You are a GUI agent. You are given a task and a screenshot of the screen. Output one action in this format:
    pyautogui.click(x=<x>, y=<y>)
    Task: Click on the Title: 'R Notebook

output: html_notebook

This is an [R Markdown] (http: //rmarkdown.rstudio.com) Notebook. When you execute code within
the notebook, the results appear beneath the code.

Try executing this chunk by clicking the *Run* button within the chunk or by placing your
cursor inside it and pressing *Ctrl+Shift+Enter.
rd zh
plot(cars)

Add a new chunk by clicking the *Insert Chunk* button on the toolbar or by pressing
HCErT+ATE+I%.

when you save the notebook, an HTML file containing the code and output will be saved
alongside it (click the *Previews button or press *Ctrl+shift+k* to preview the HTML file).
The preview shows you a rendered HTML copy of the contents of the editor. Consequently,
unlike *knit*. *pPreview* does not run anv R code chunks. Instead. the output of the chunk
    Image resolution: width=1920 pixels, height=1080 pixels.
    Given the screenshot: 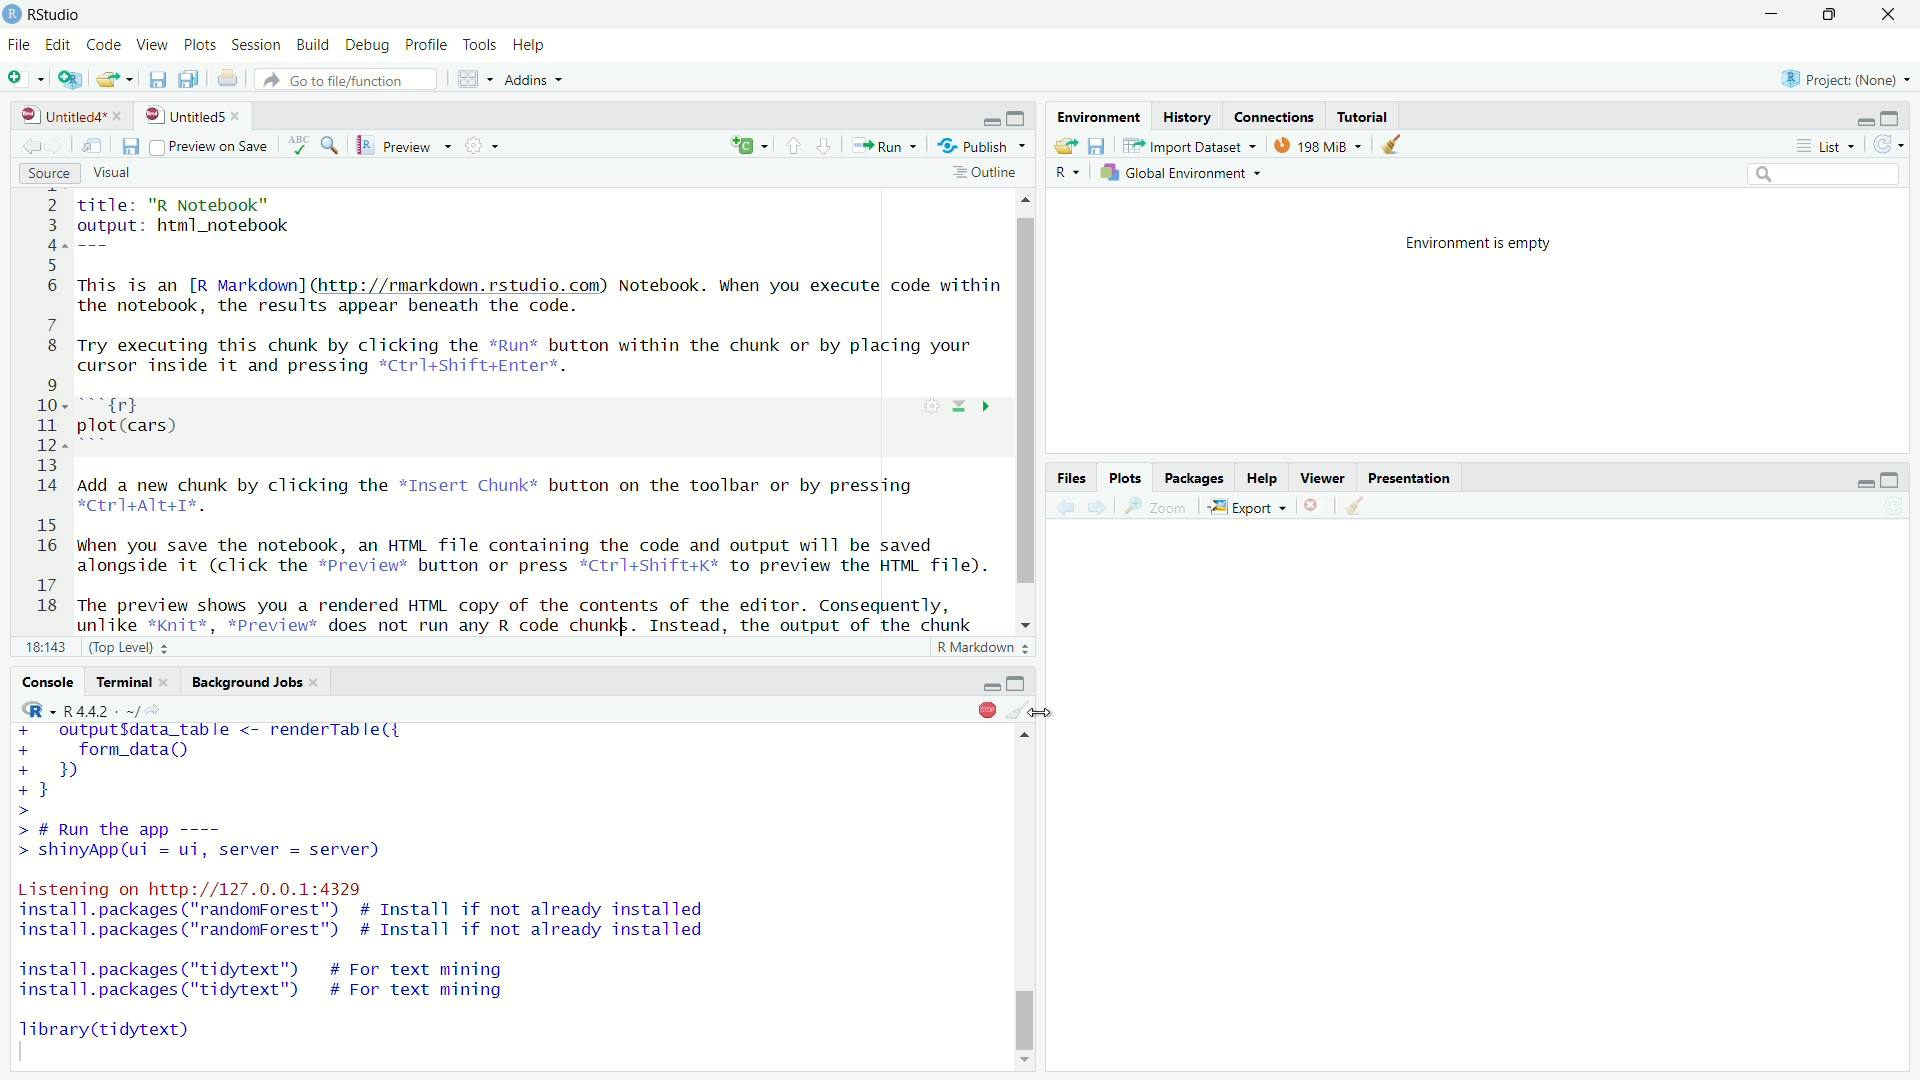 What is the action you would take?
    pyautogui.click(x=537, y=412)
    